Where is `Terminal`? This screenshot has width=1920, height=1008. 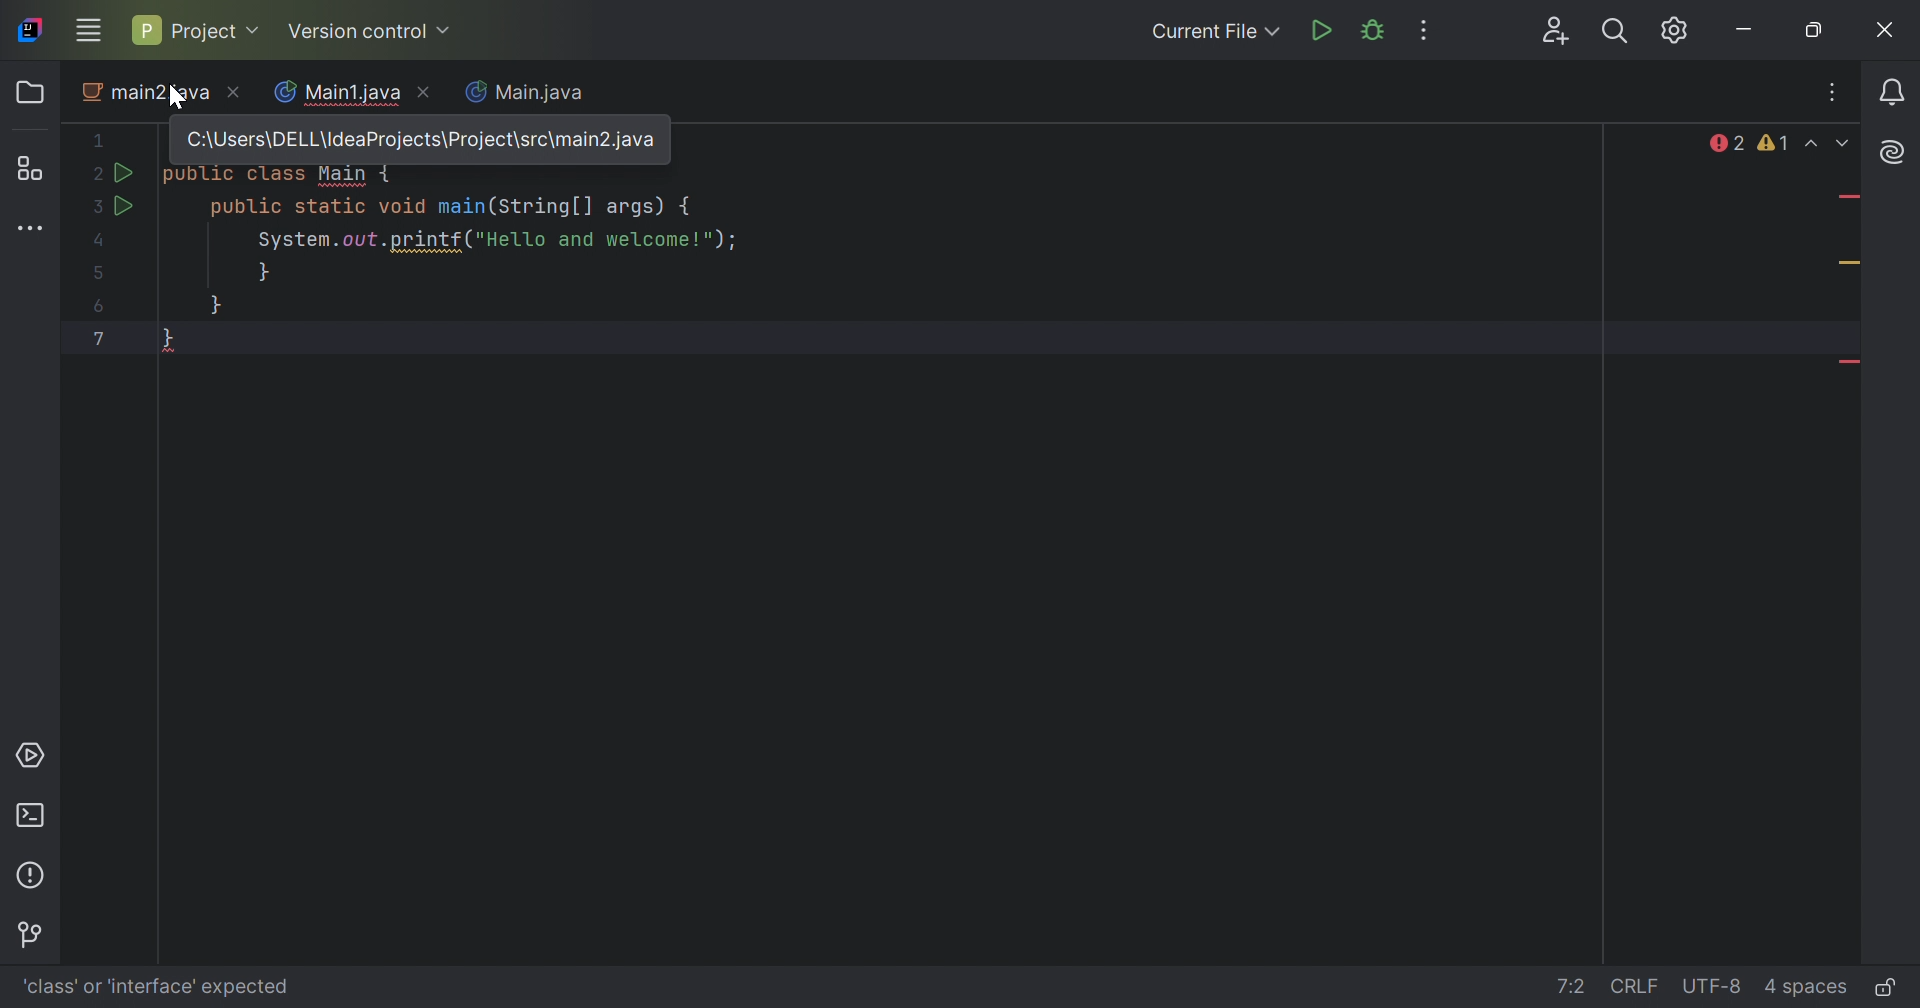
Terminal is located at coordinates (33, 815).